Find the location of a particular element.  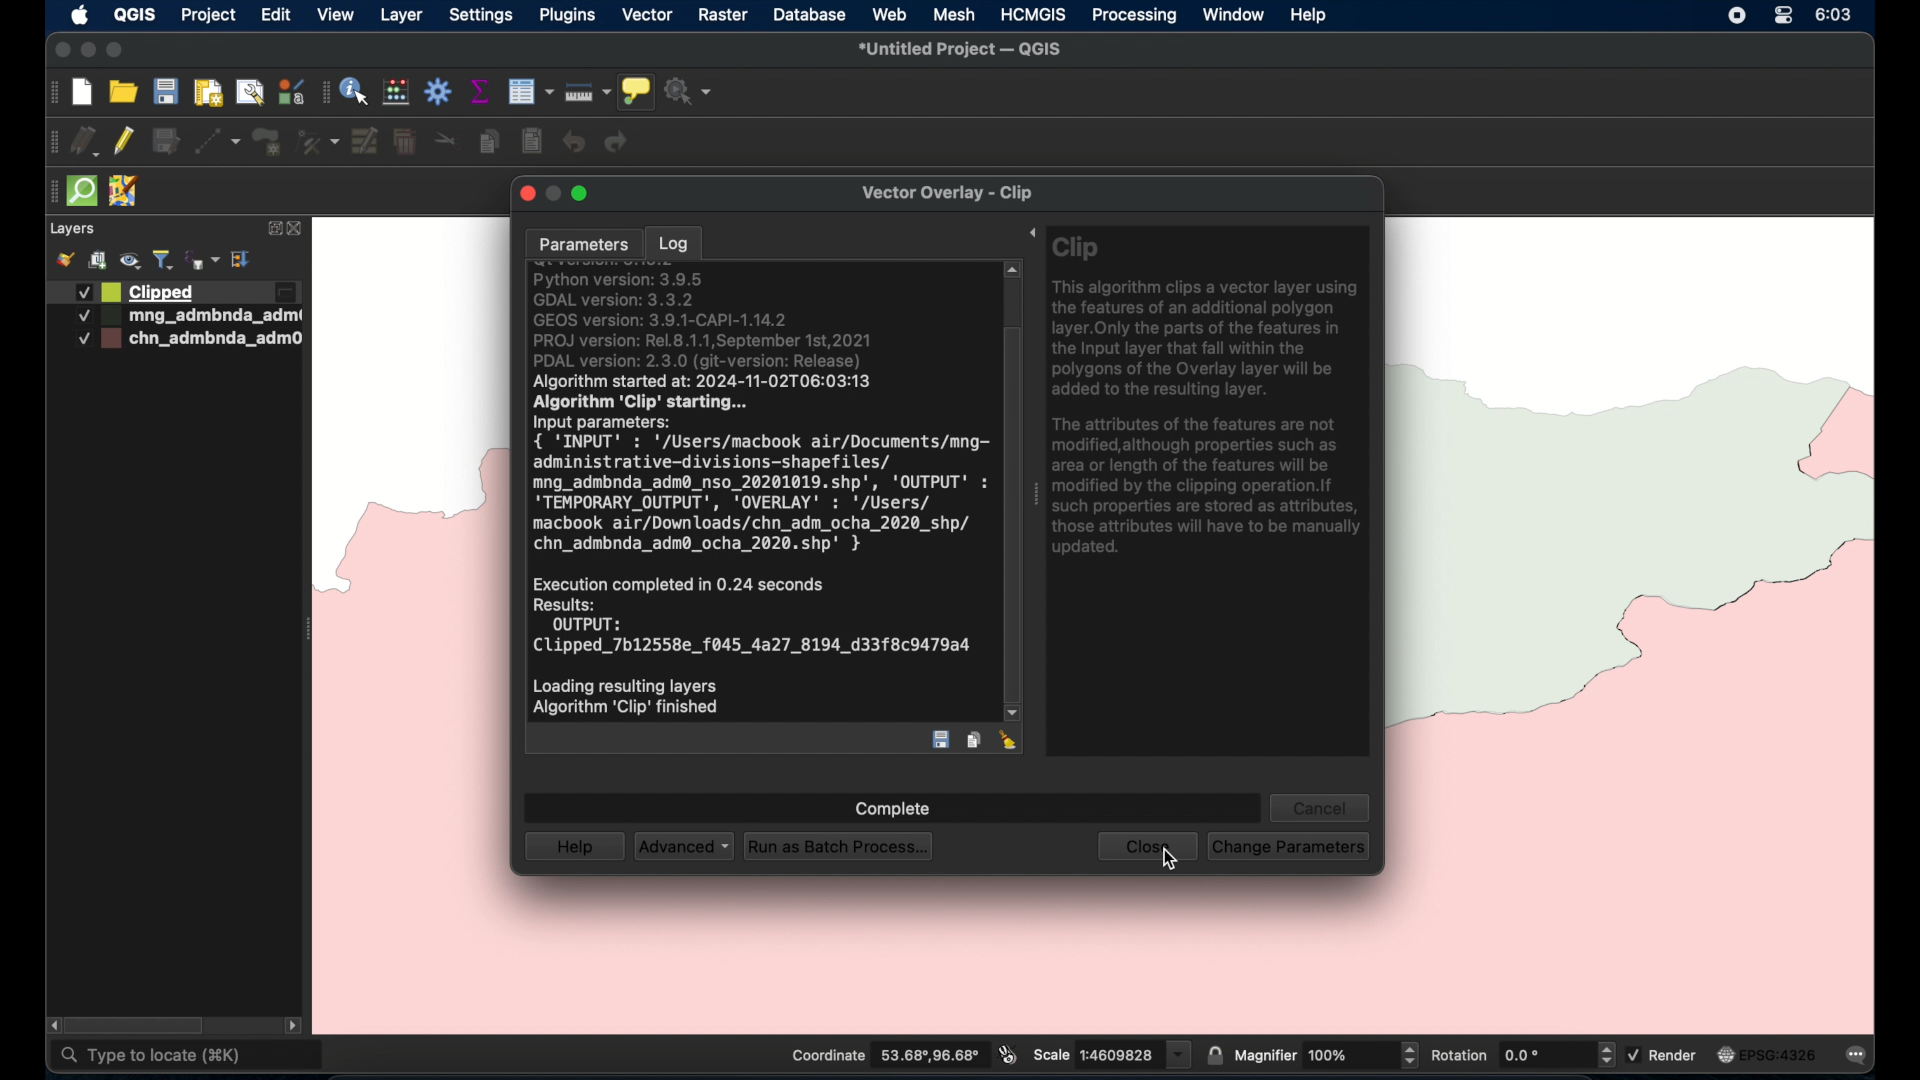

expand is located at coordinates (1026, 233).